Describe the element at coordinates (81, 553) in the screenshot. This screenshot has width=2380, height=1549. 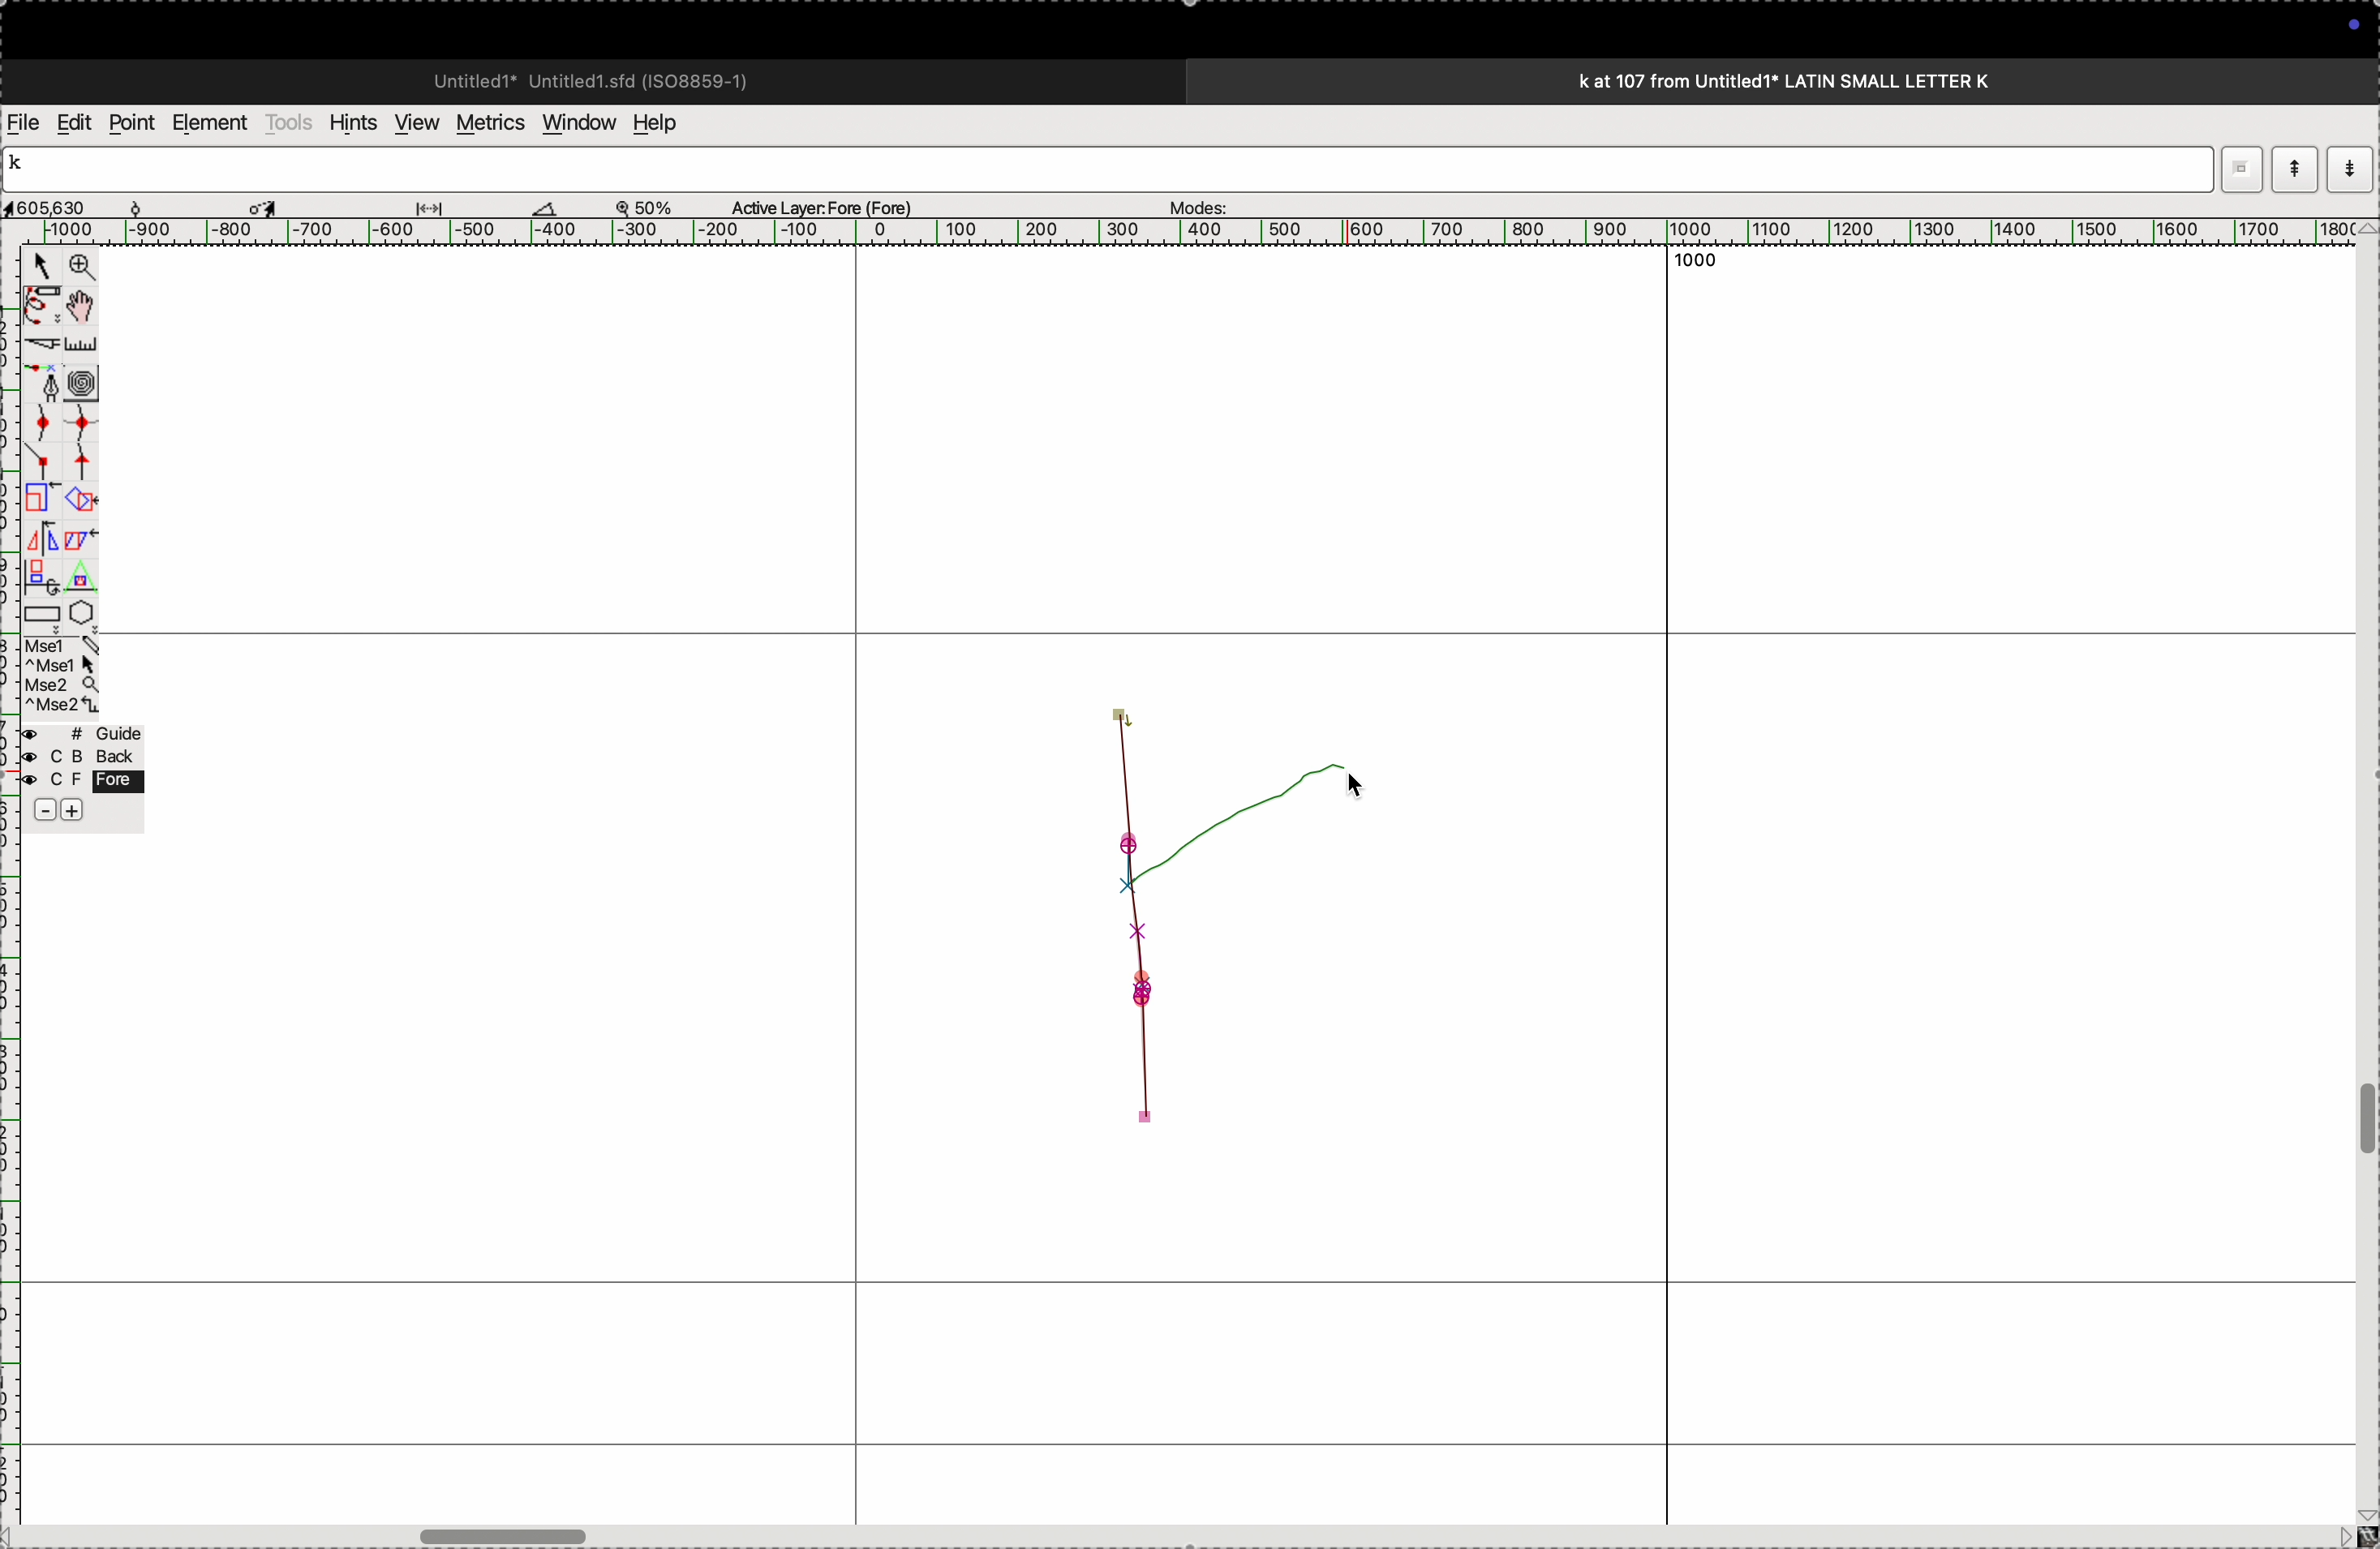
I see `apply` at that location.